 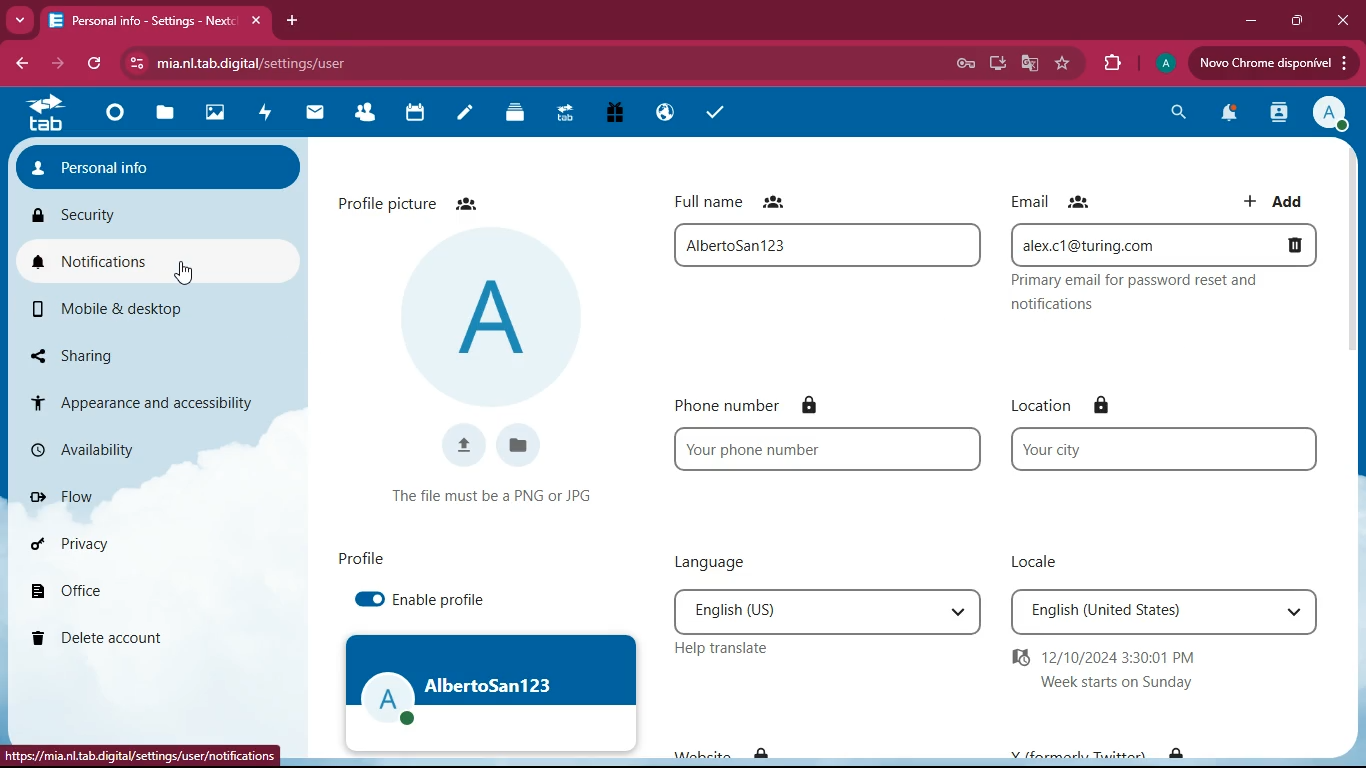 I want to click on enable , so click(x=447, y=600).